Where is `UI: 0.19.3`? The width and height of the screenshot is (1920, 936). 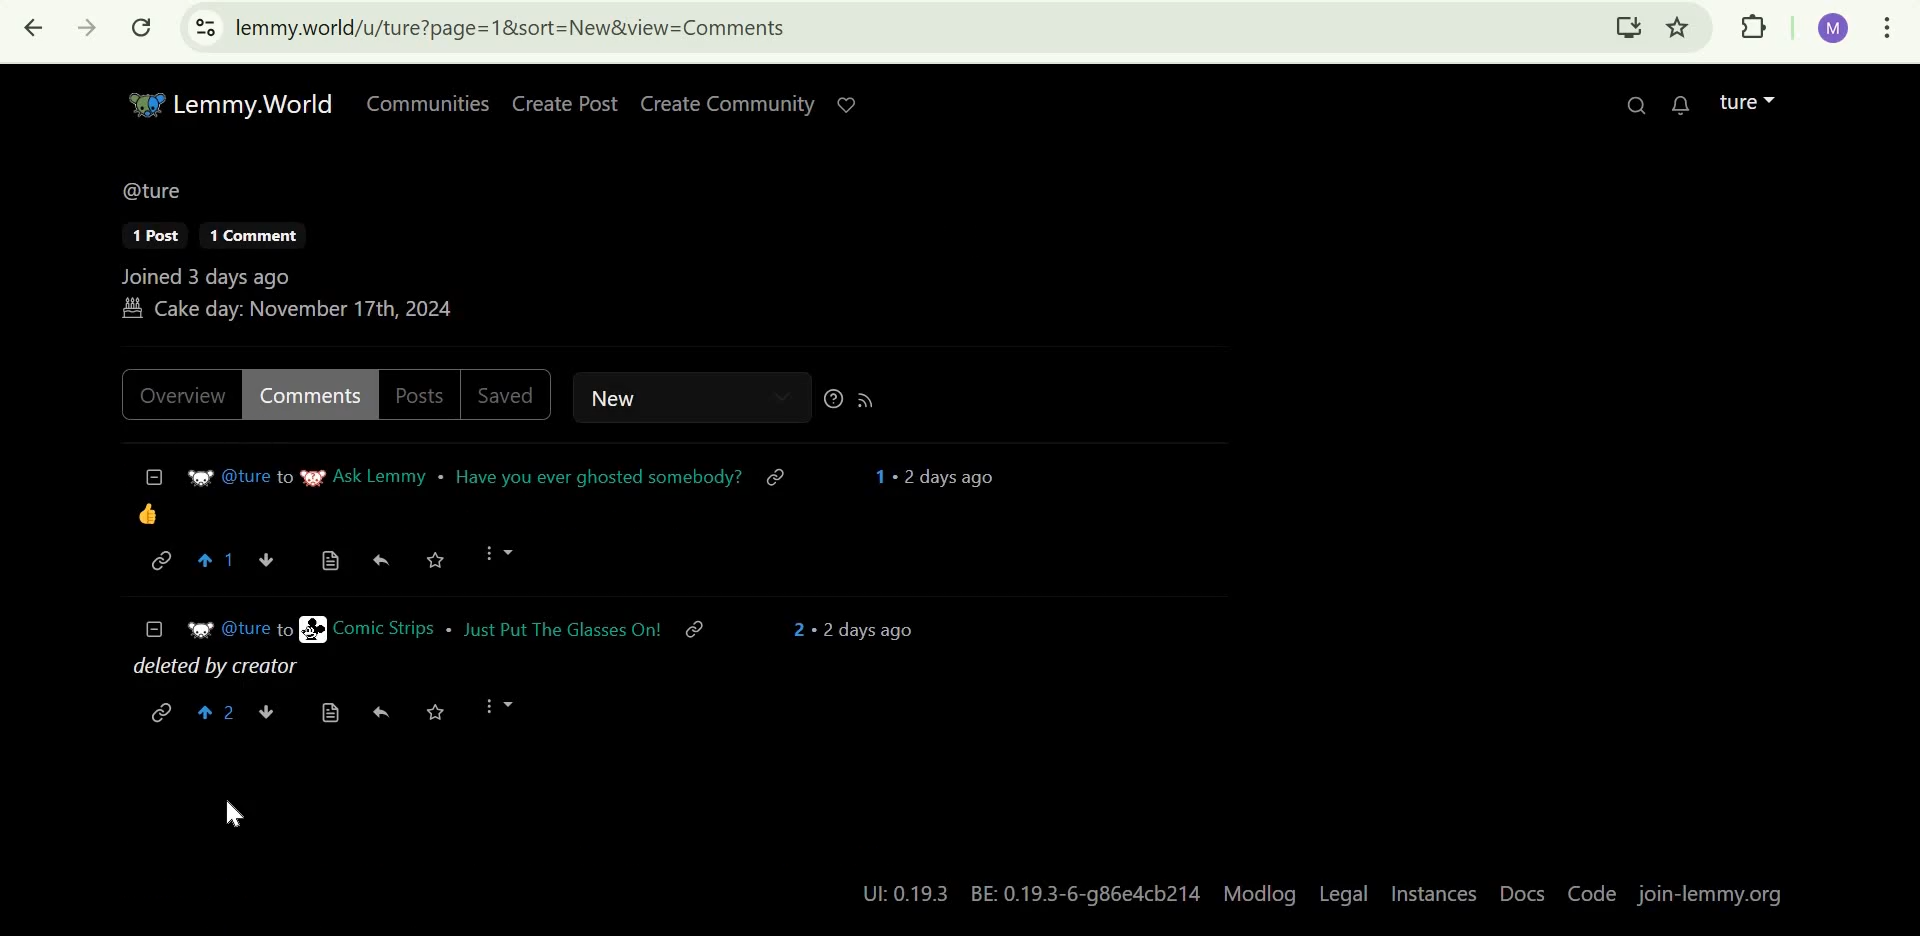
UI: 0.19.3 is located at coordinates (901, 894).